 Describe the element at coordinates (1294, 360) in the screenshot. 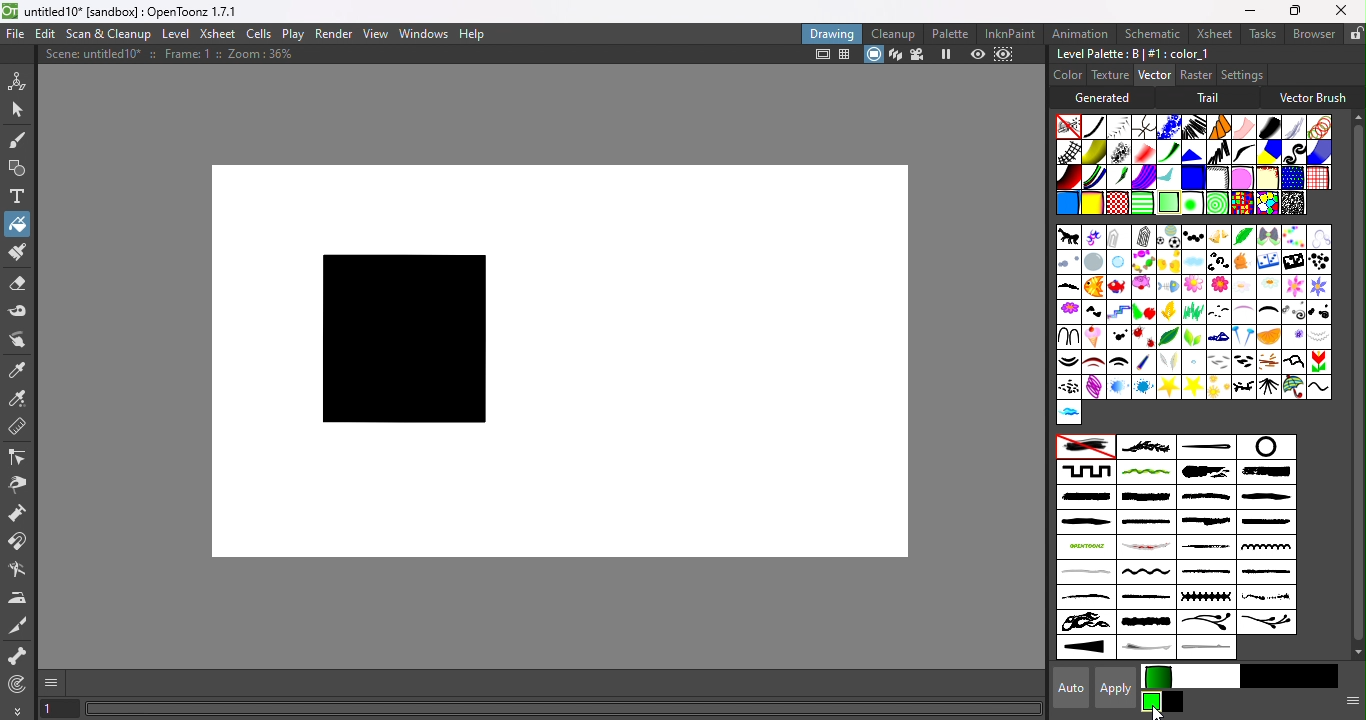

I see `Scal` at that location.